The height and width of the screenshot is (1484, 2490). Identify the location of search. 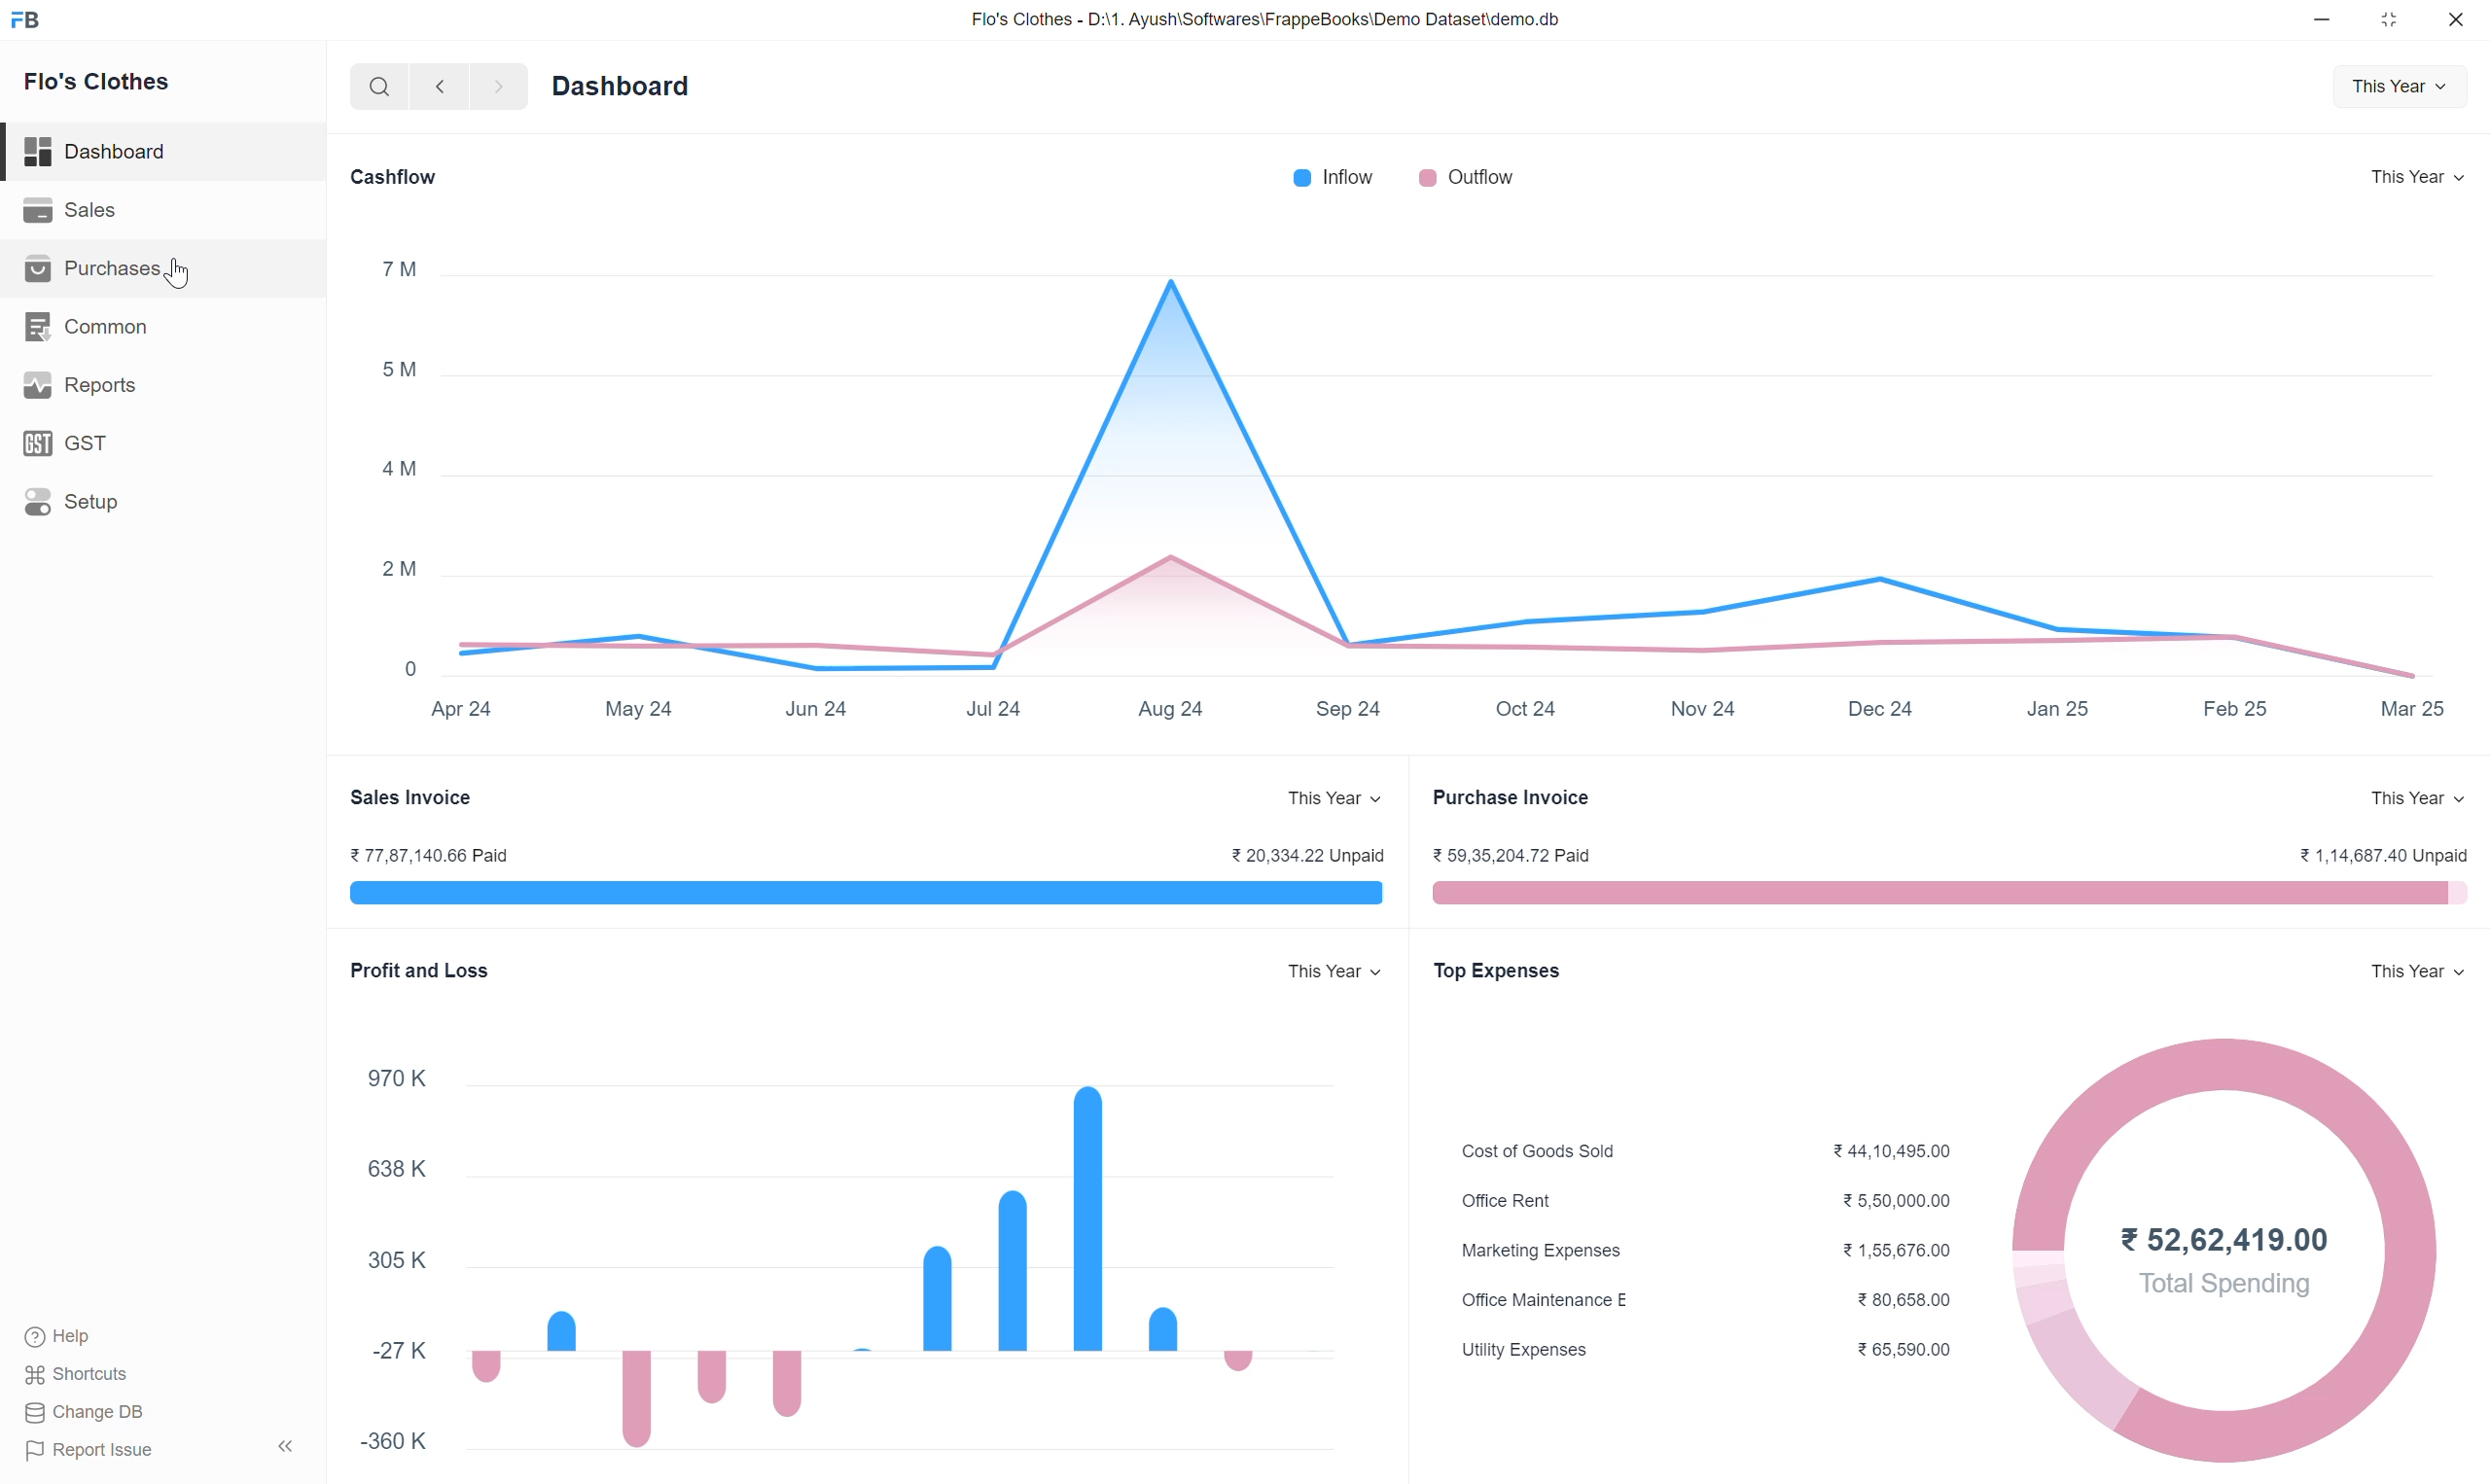
(378, 87).